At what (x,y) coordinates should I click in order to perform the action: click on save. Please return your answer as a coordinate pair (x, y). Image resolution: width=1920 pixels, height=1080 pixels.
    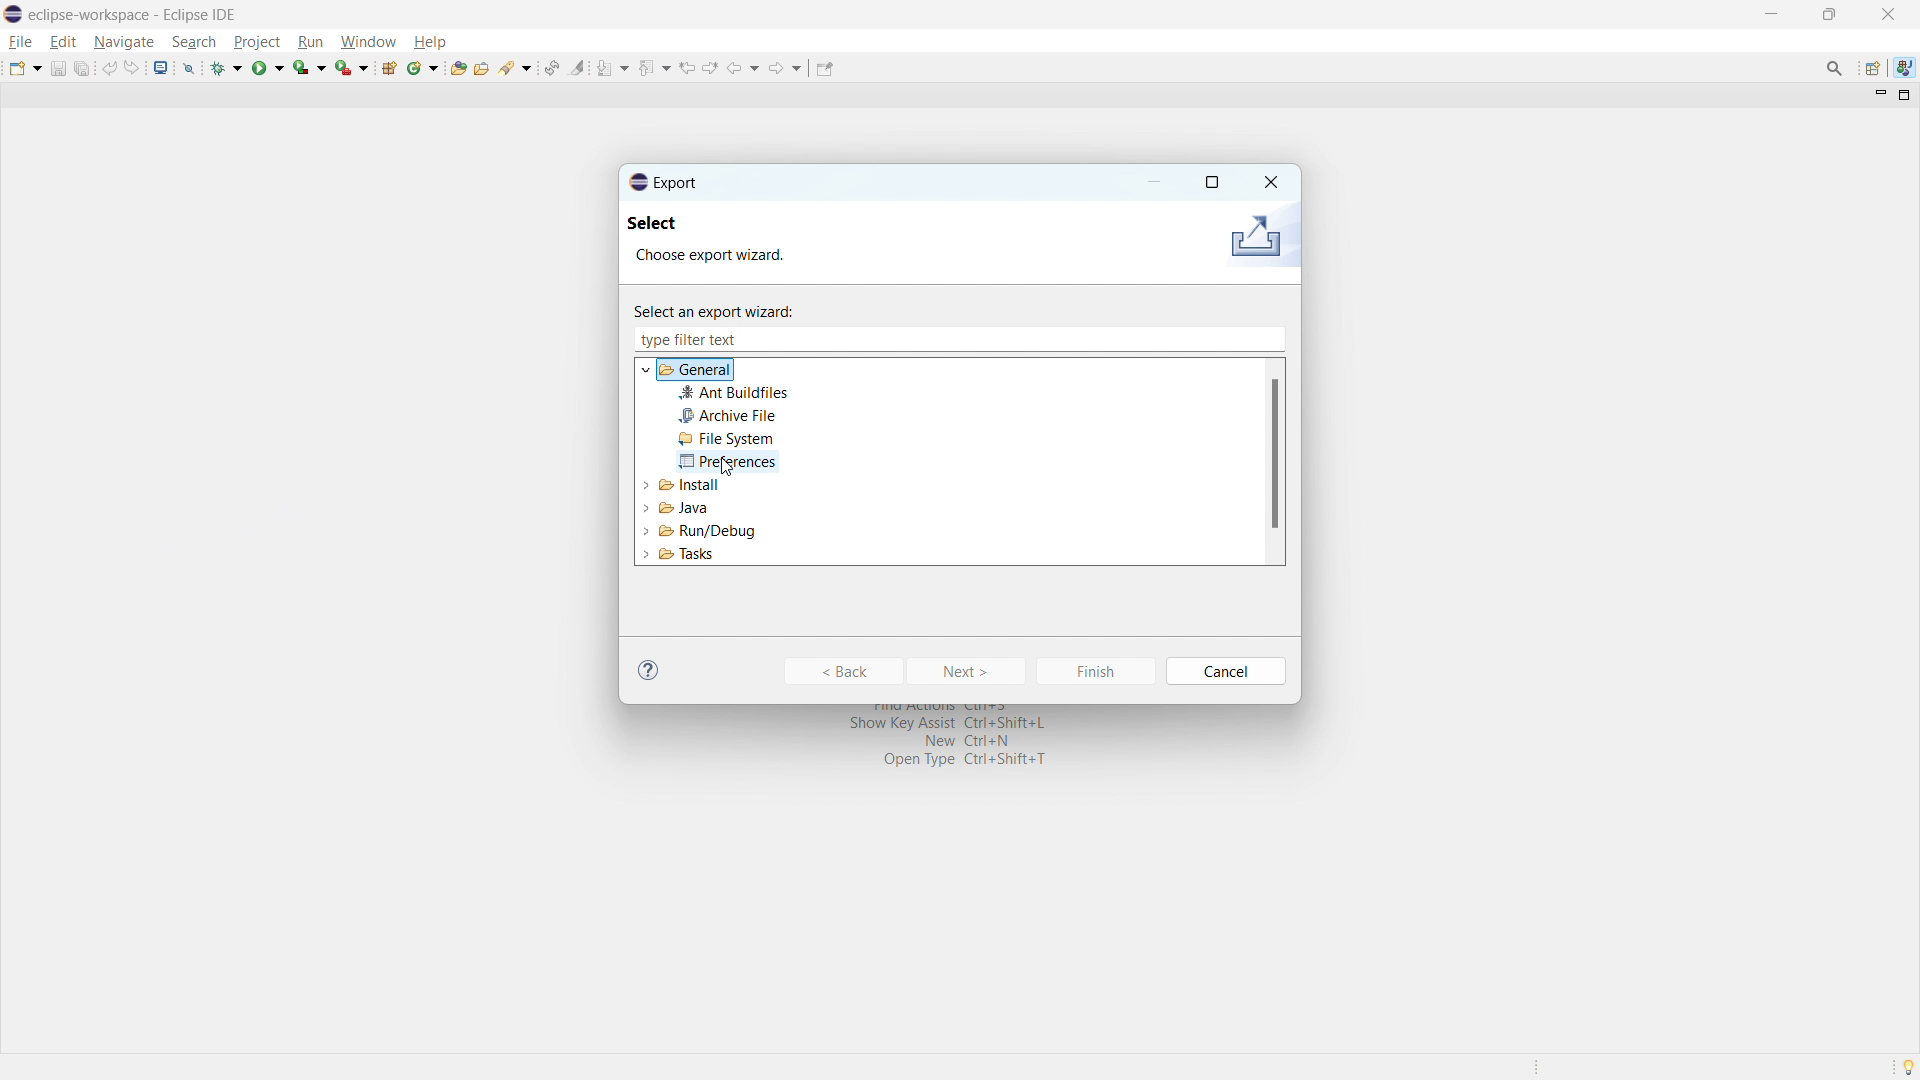
    Looking at the image, I should click on (57, 69).